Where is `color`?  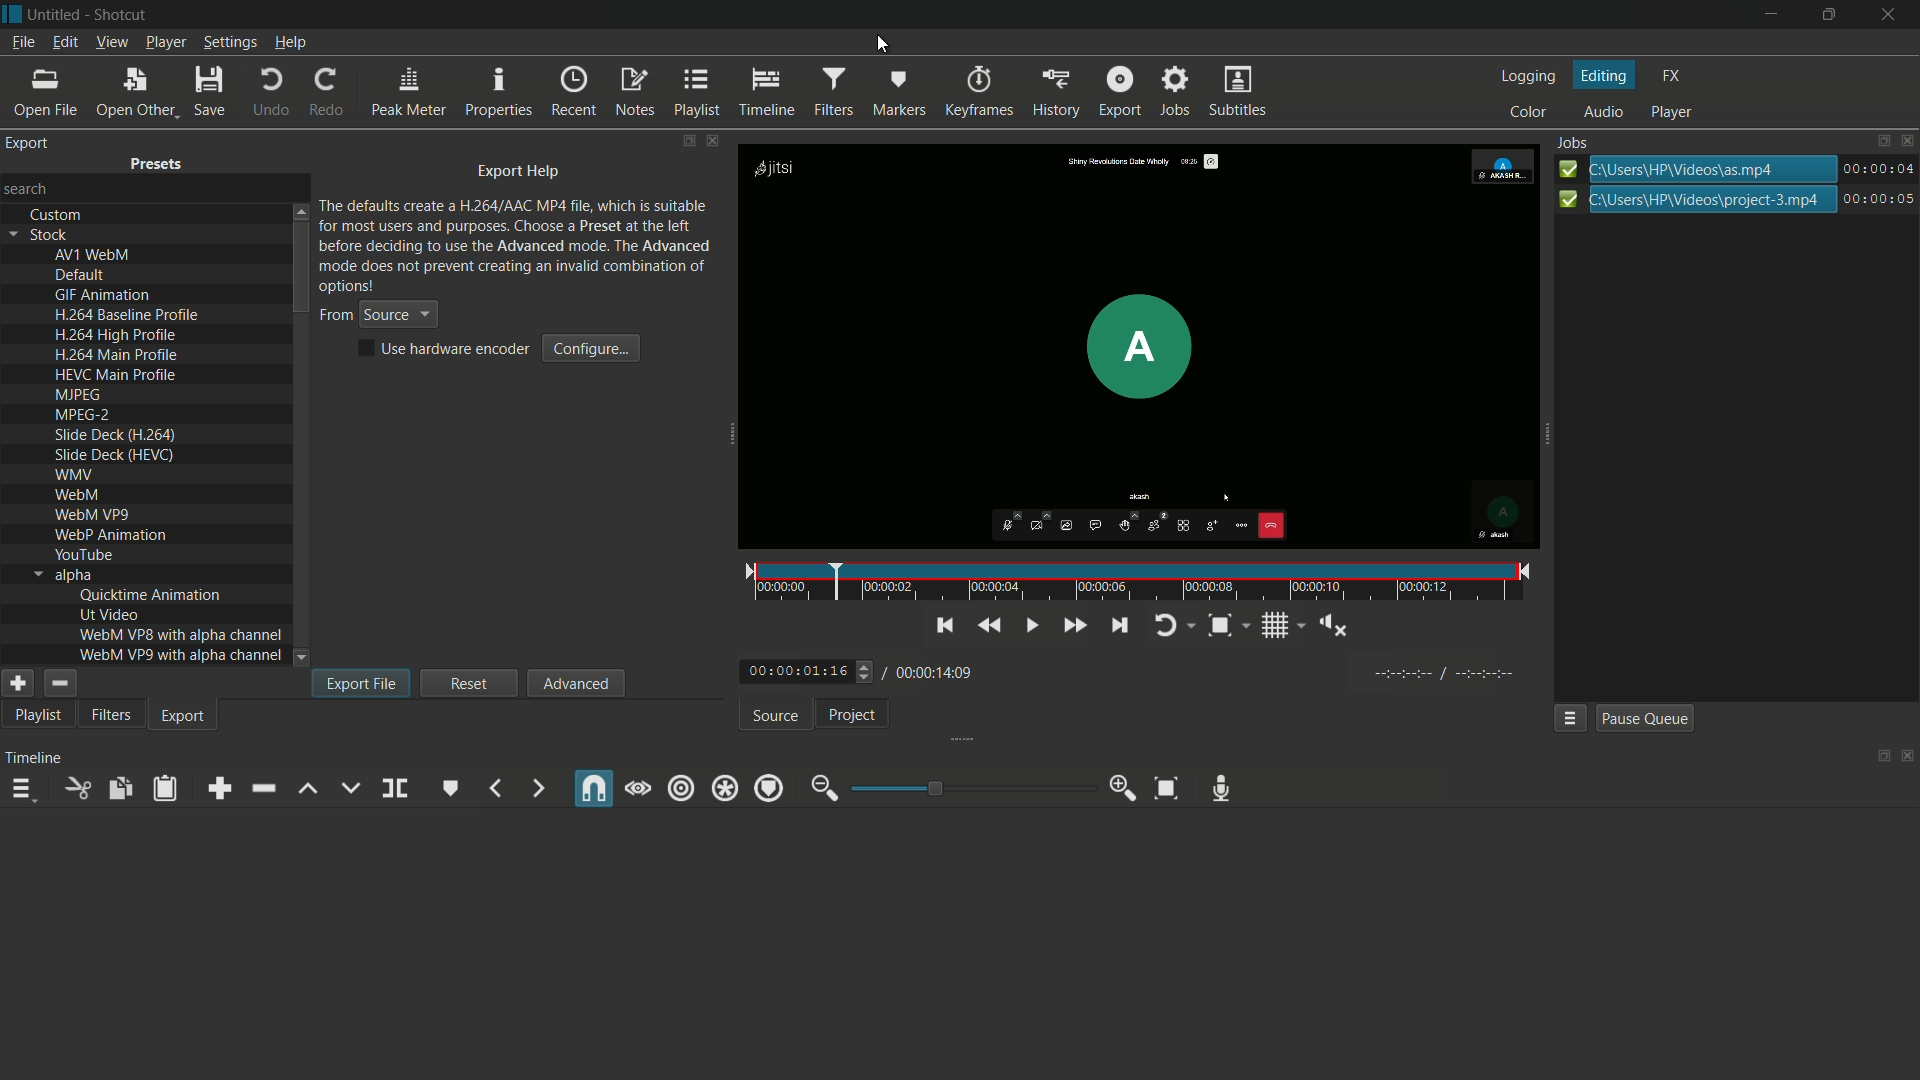
color is located at coordinates (1529, 113).